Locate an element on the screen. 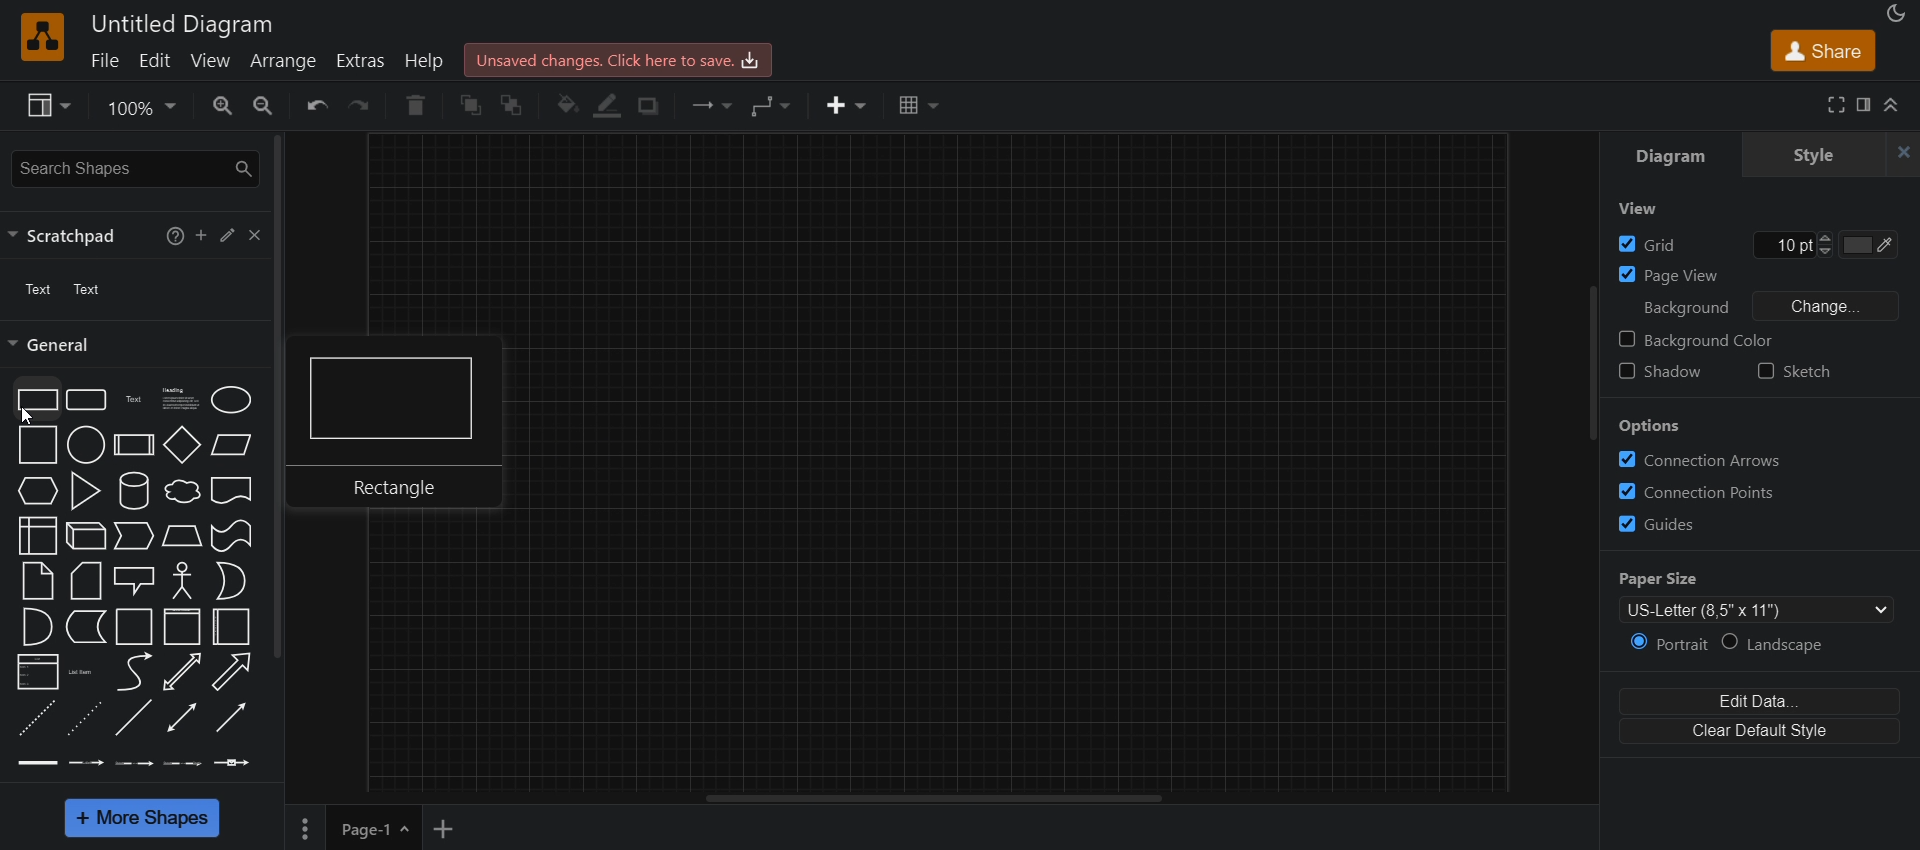 The image size is (1920, 850). vertical scroll bar is located at coordinates (285, 397).